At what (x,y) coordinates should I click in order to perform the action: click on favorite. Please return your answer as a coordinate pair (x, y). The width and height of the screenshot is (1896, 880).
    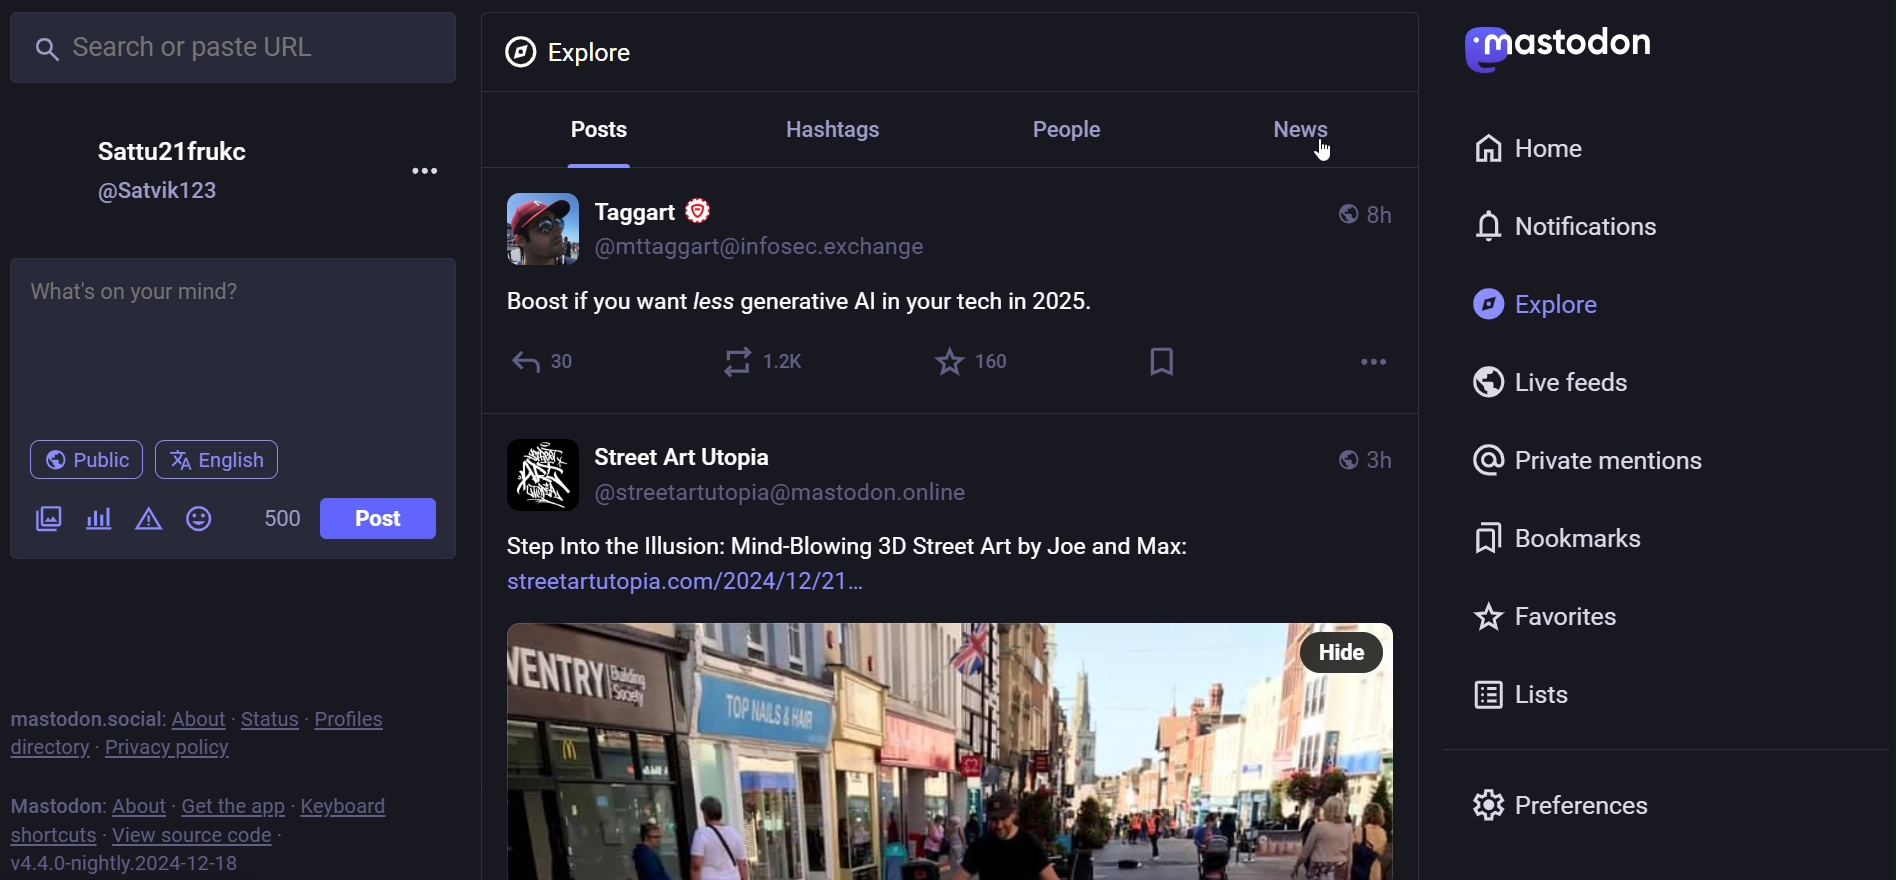
    Looking at the image, I should click on (973, 365).